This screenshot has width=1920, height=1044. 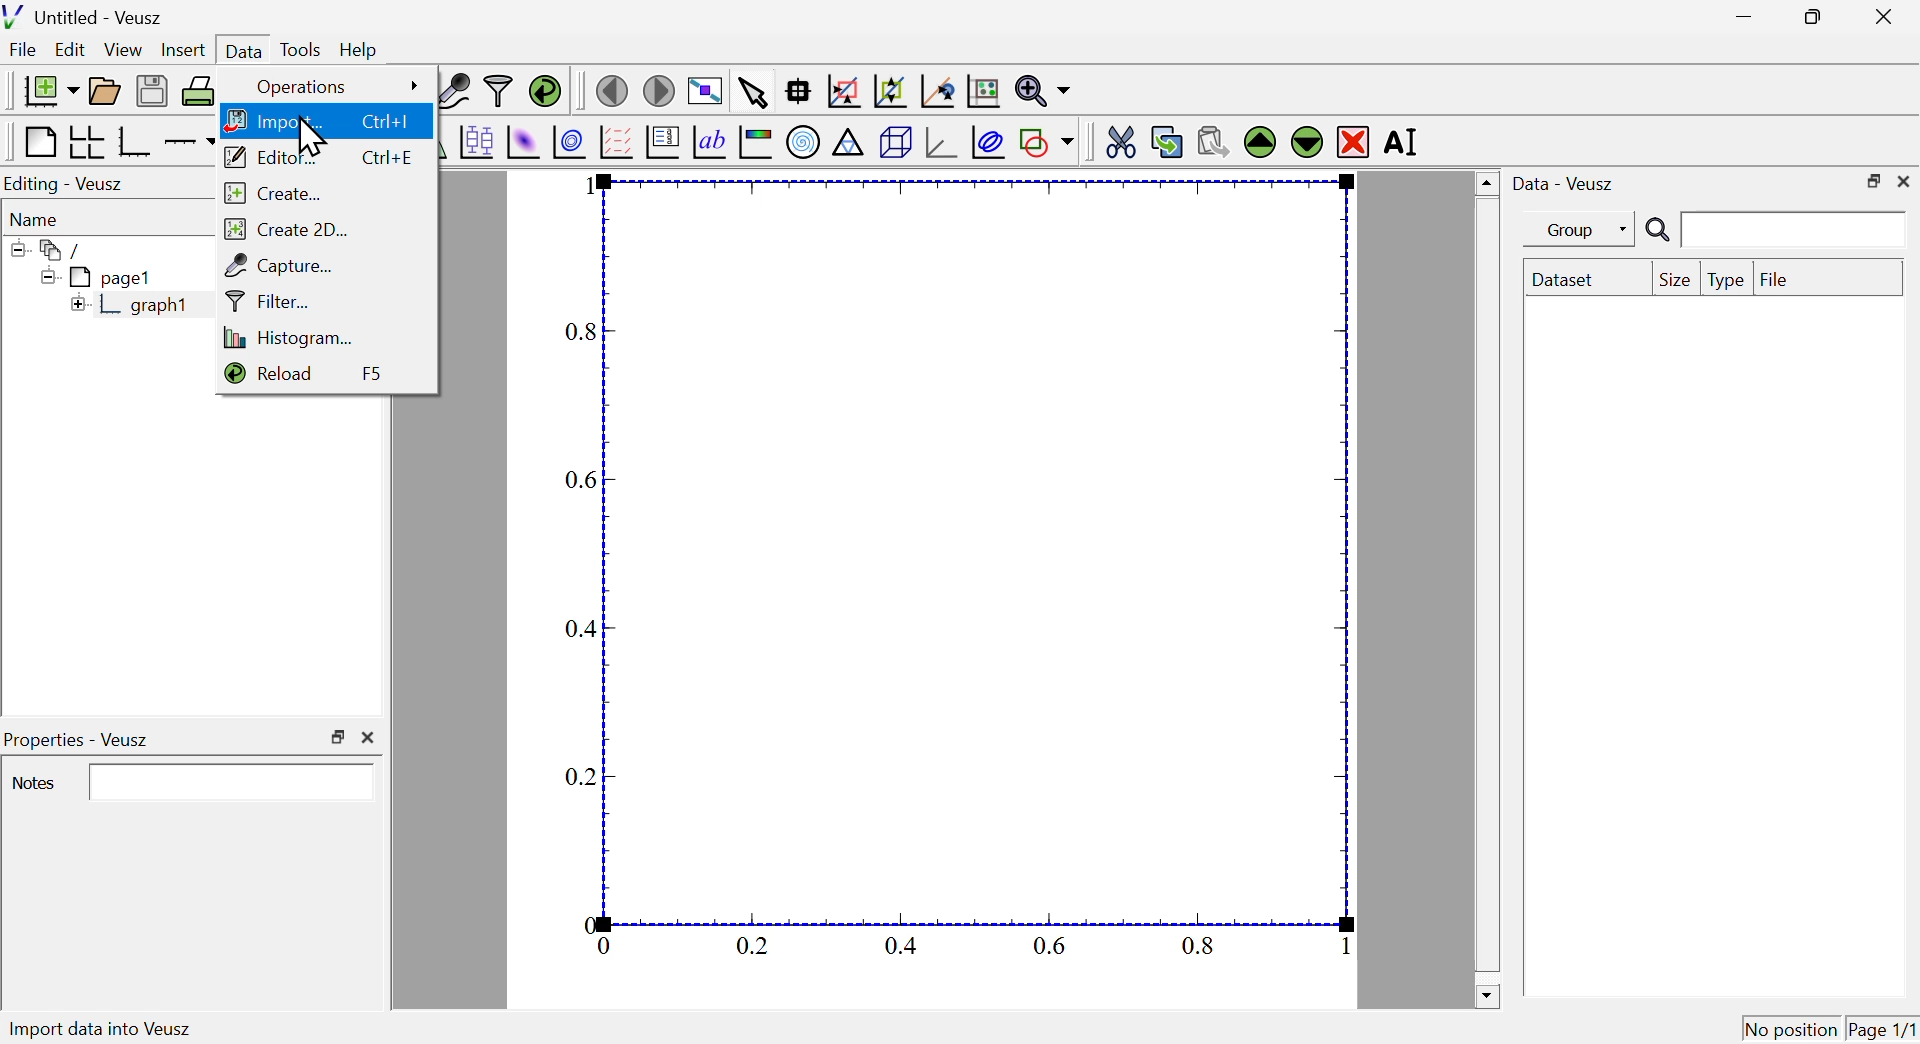 I want to click on add an axis to the plot, so click(x=191, y=142).